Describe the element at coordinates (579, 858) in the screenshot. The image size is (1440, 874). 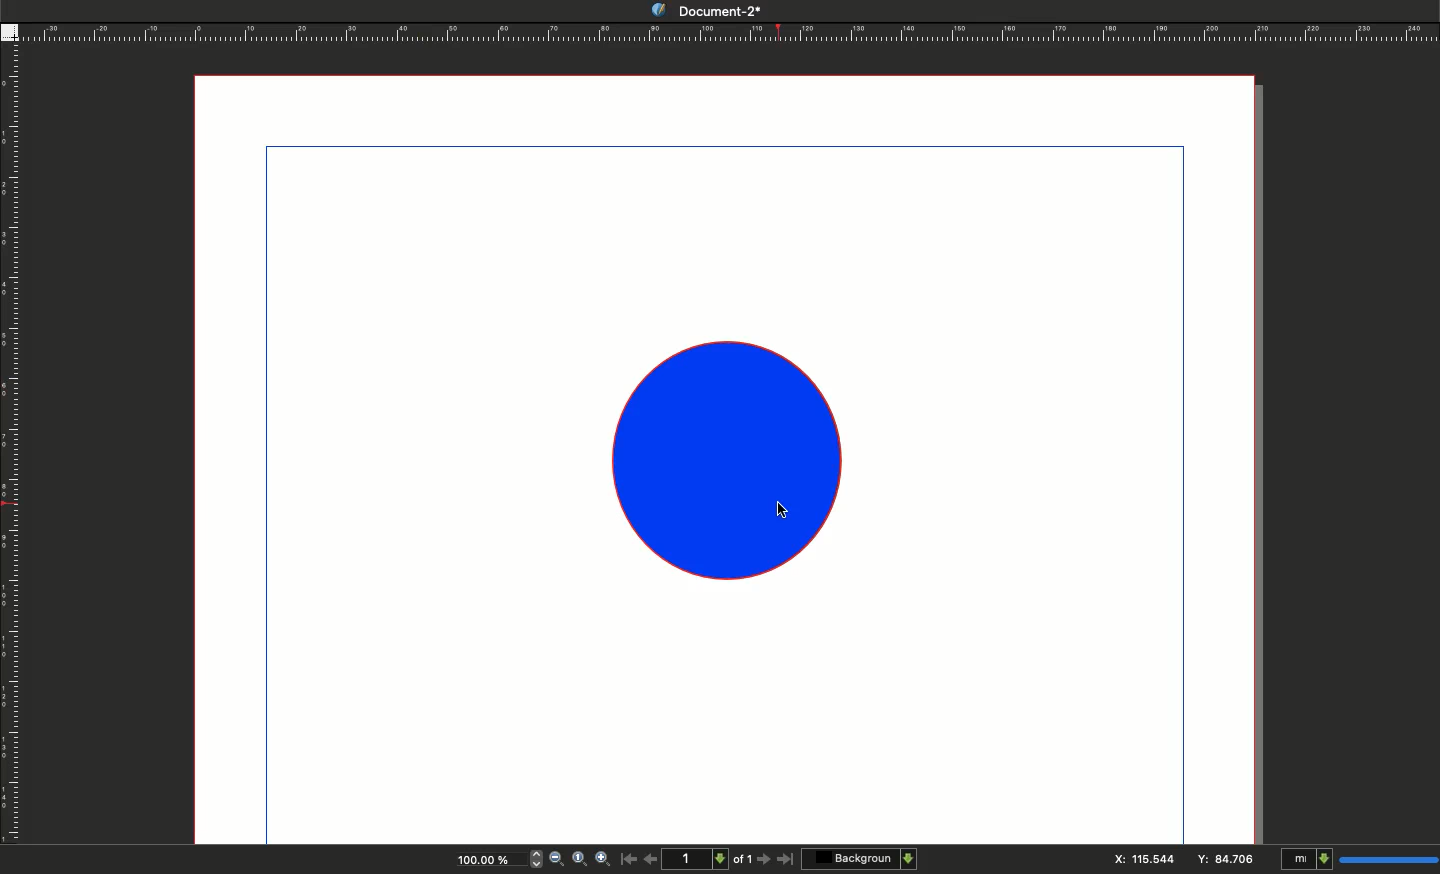
I see `Zoom to` at that location.